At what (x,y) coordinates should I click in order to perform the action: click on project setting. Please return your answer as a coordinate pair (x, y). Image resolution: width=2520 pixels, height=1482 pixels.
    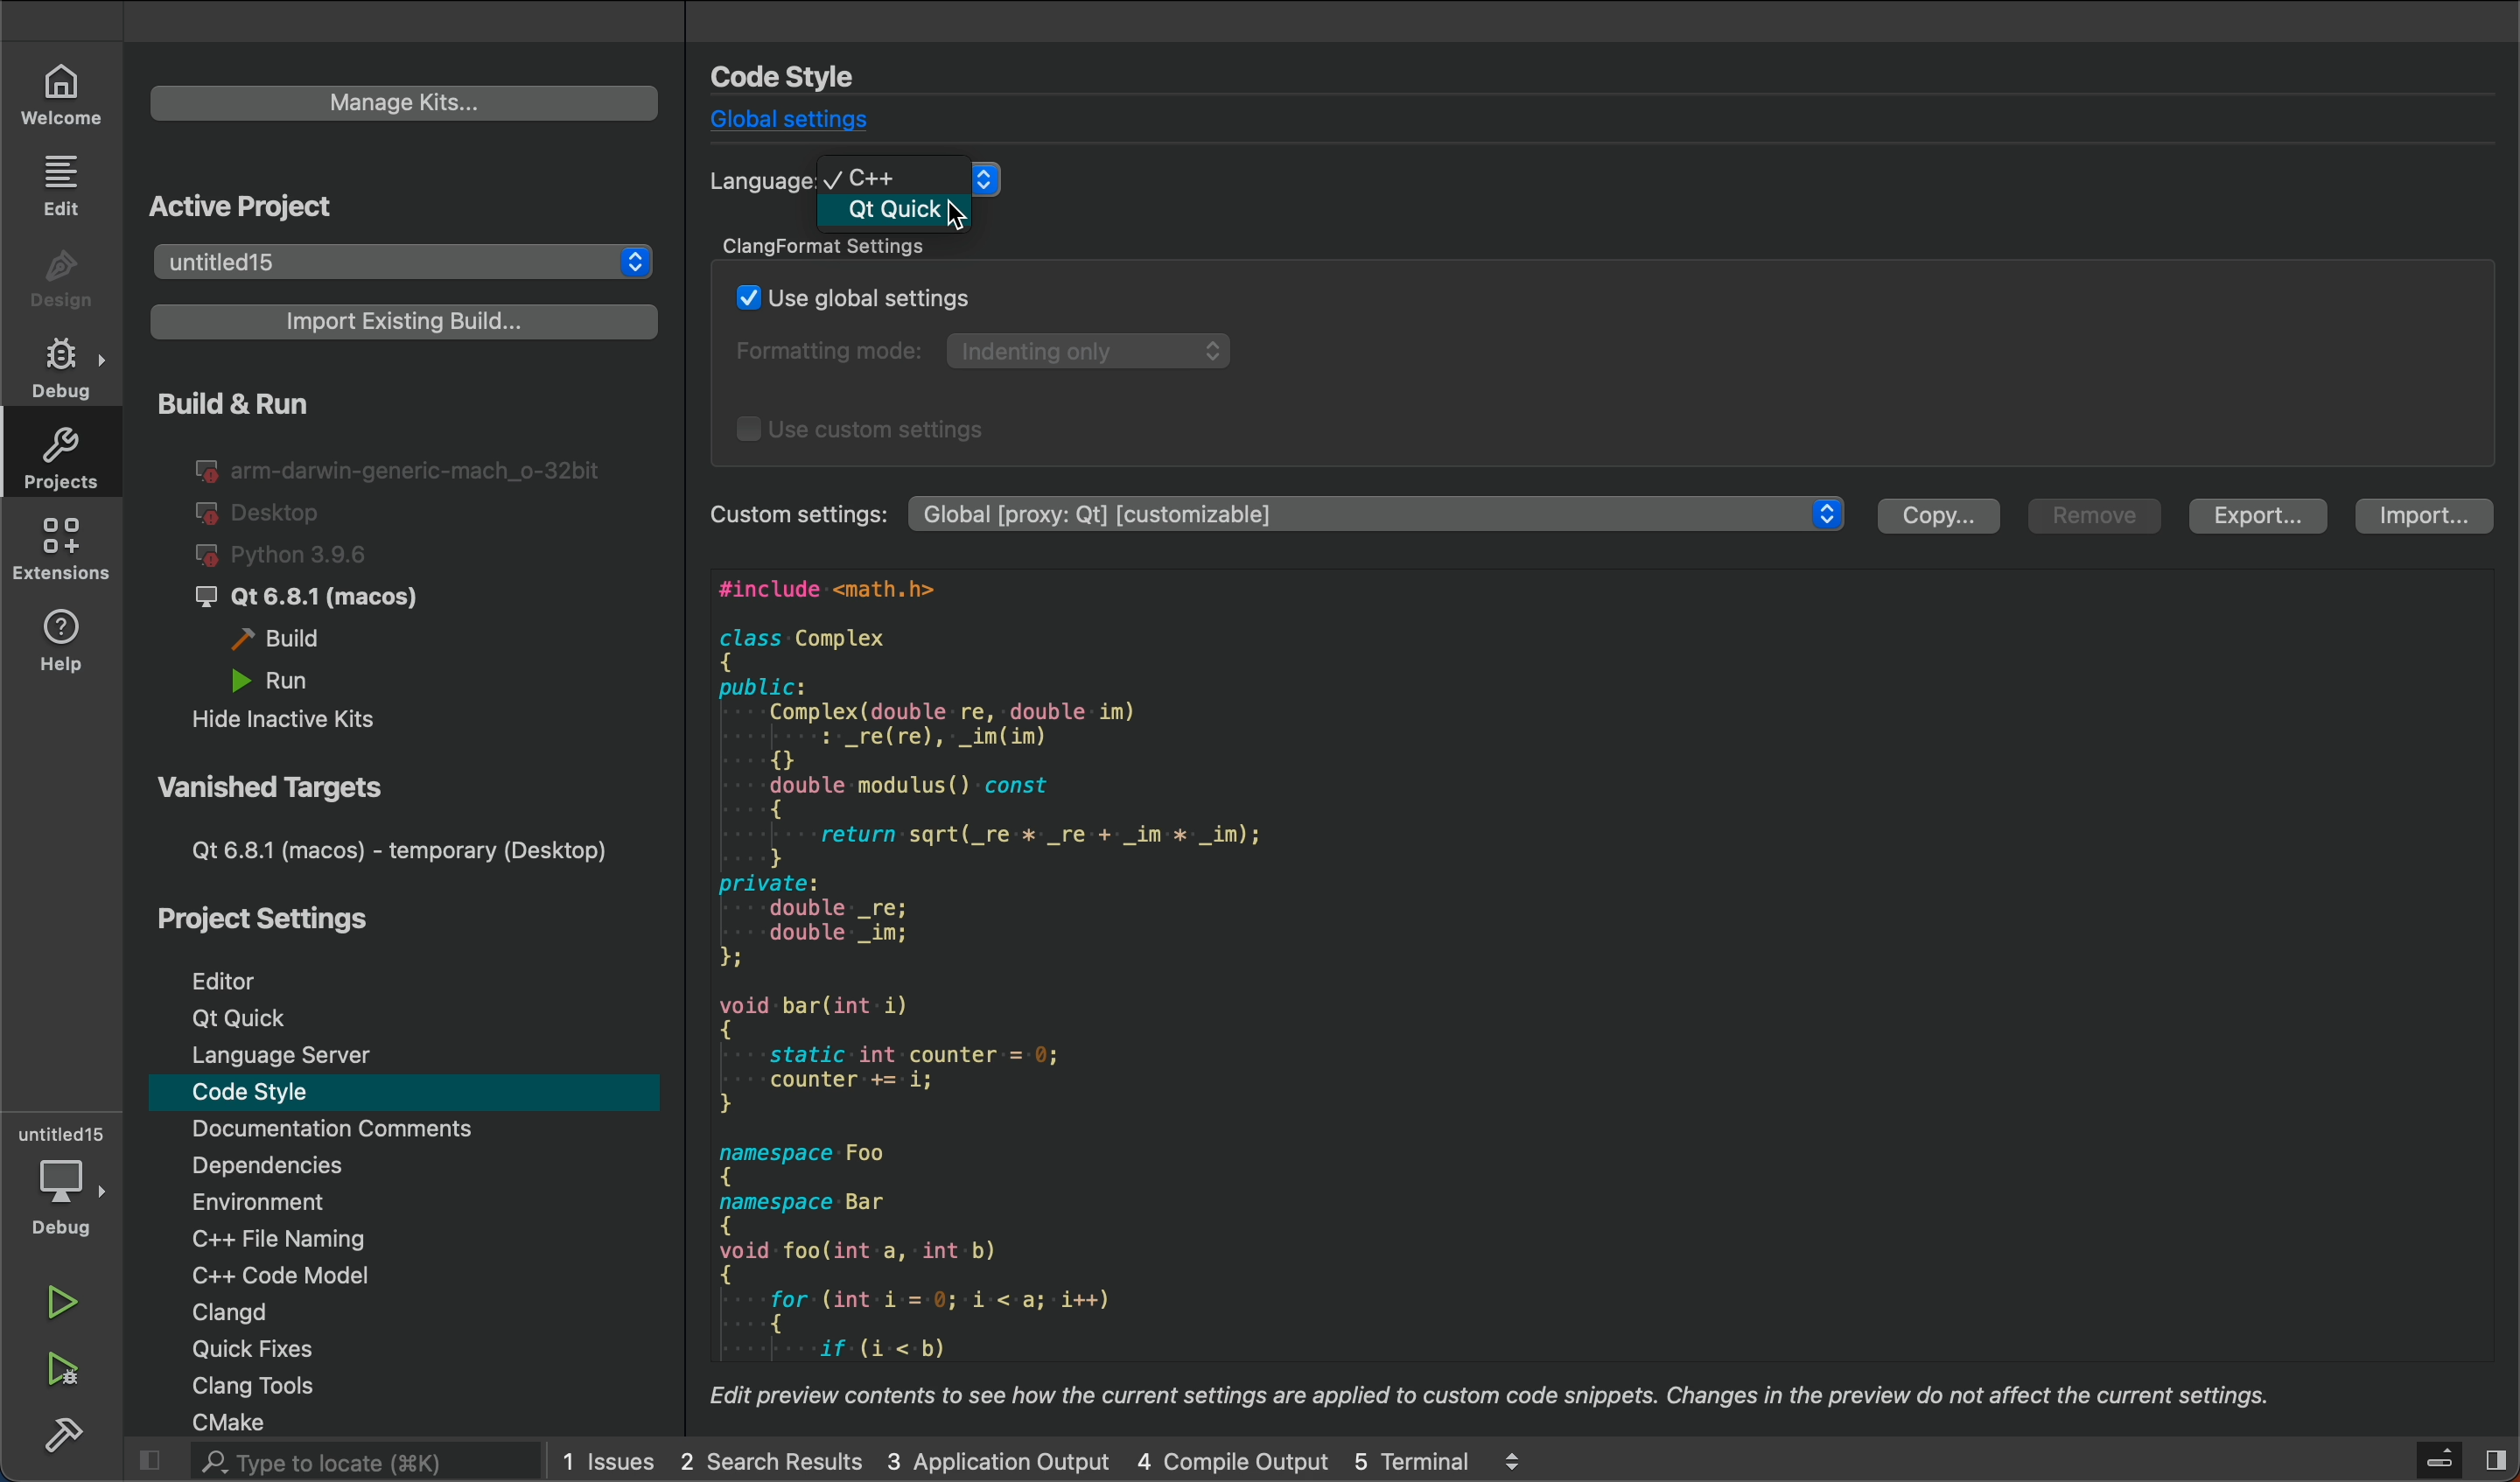
    Looking at the image, I should click on (275, 921).